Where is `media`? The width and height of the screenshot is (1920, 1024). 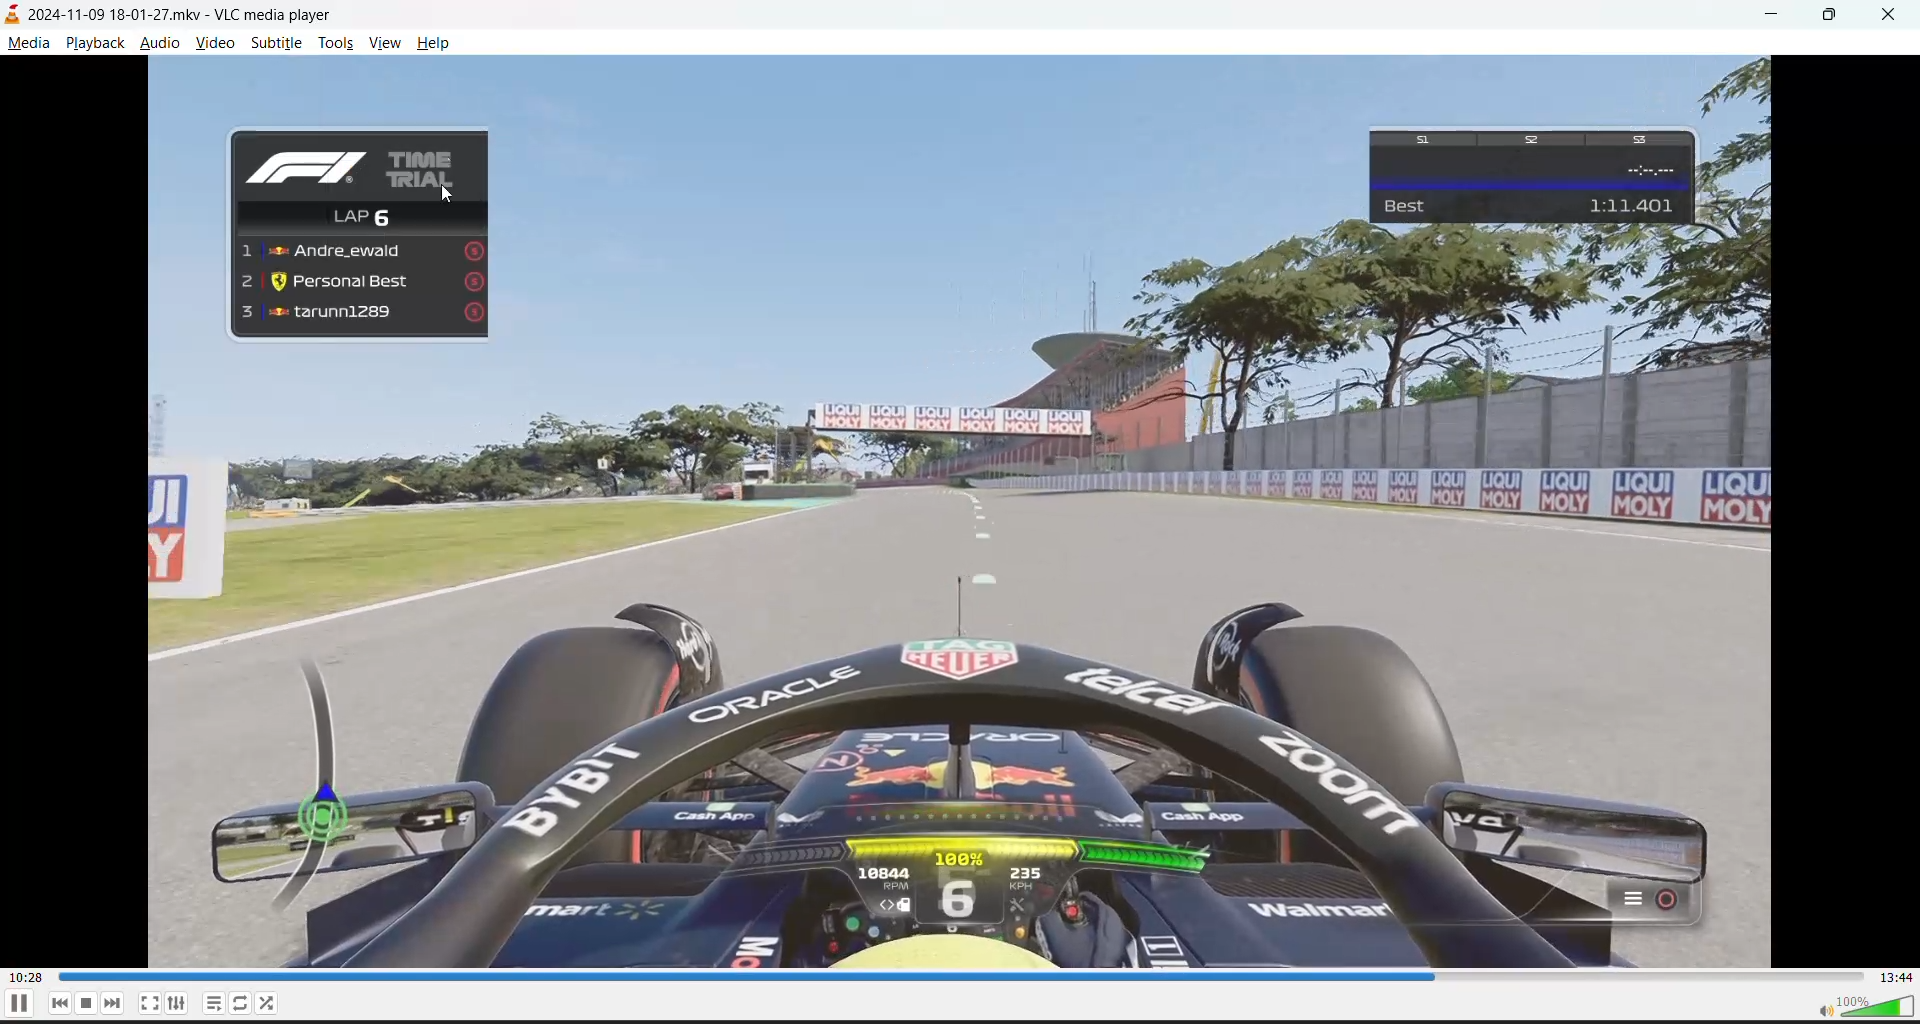
media is located at coordinates (28, 44).